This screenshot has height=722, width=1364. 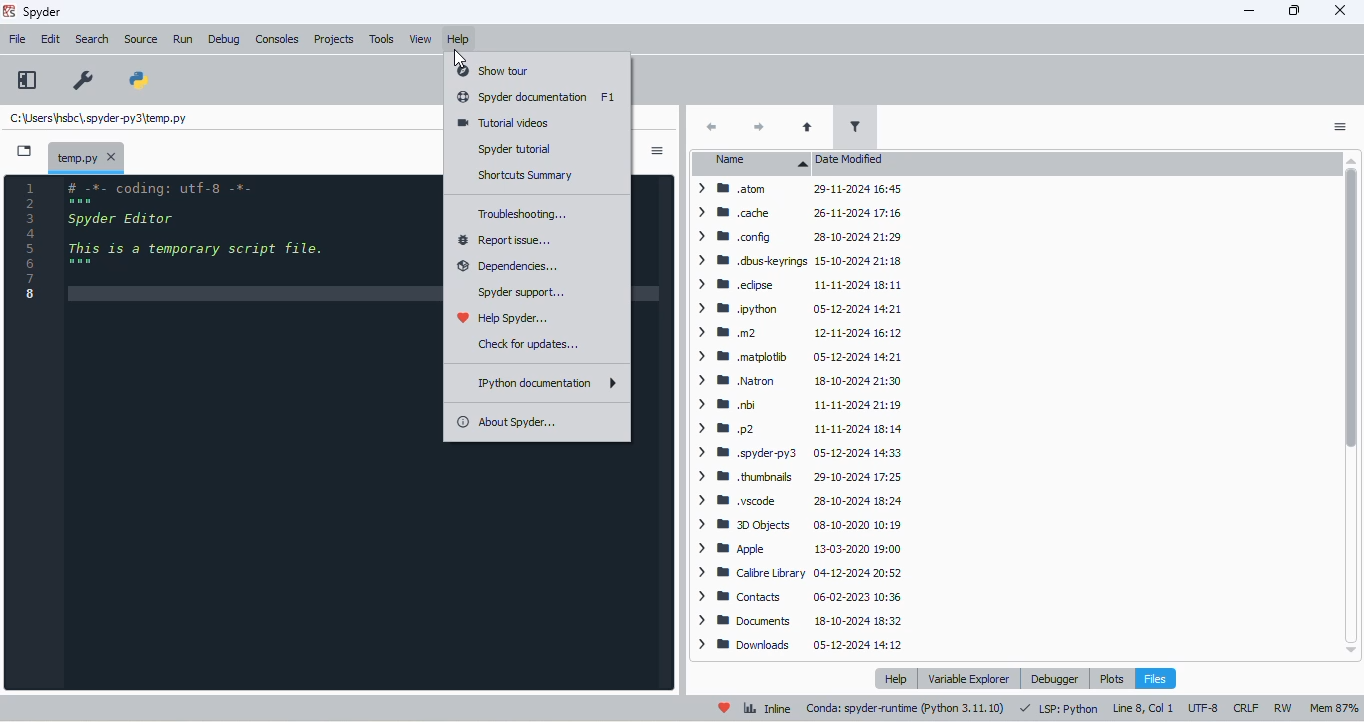 What do you see at coordinates (1156, 679) in the screenshot?
I see `files` at bounding box center [1156, 679].